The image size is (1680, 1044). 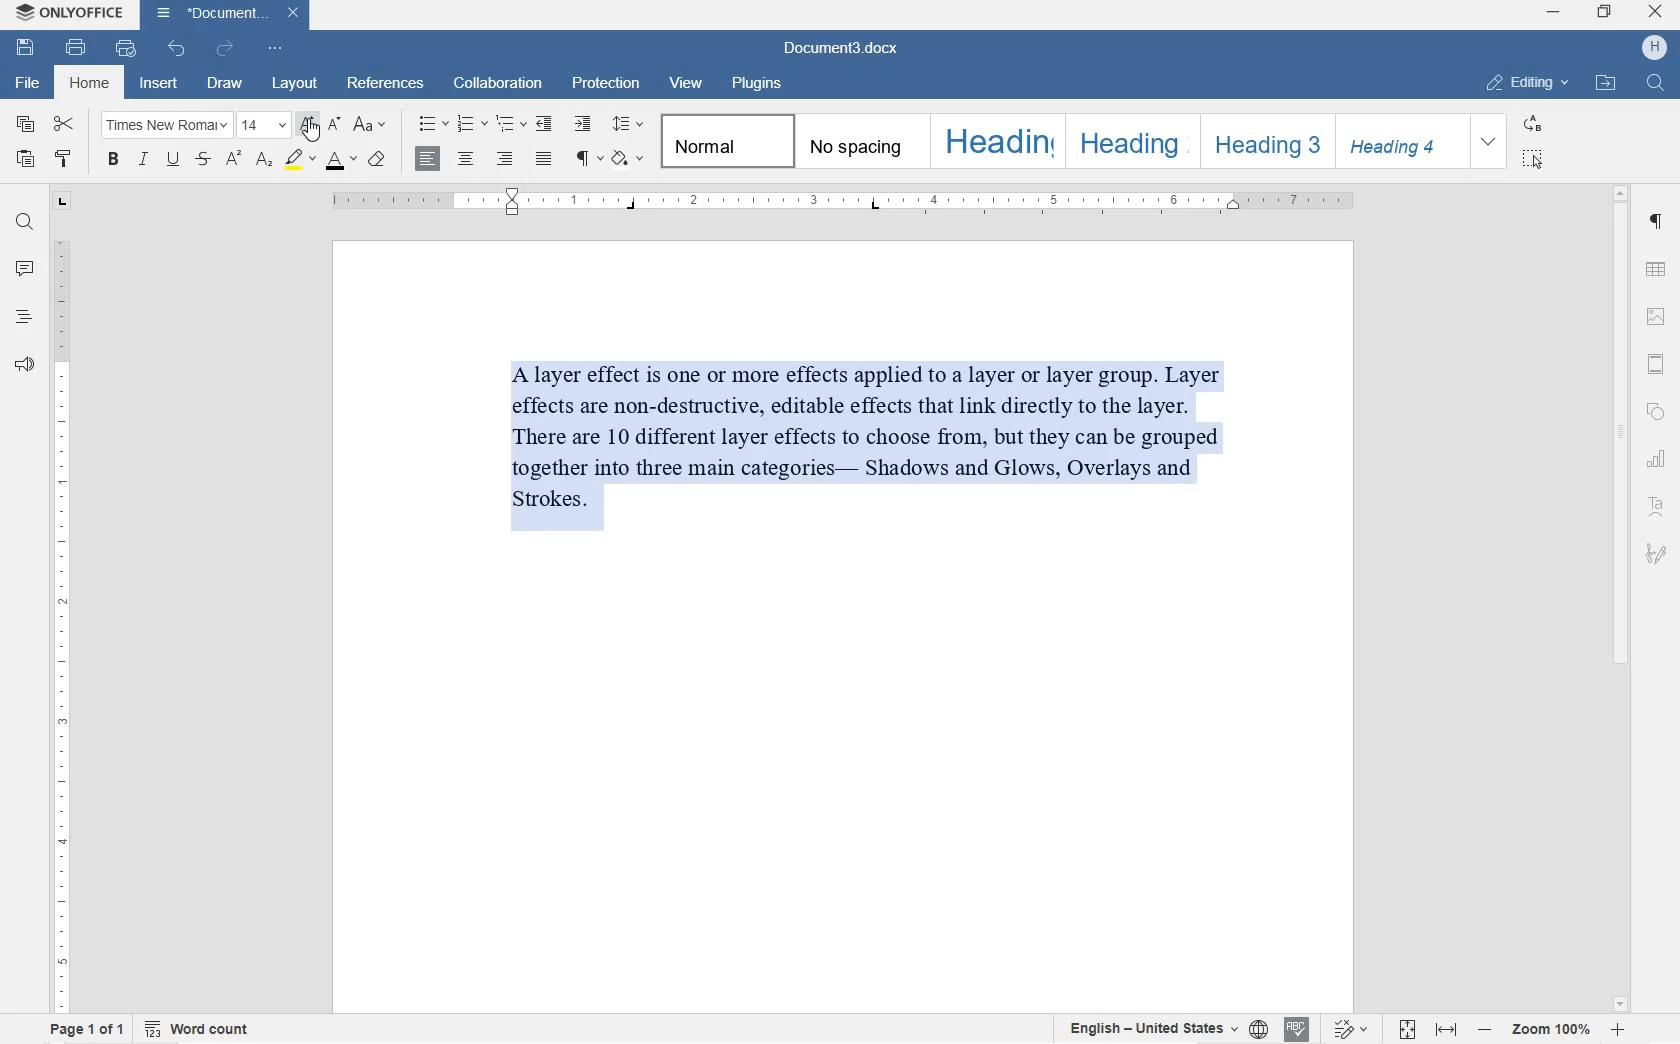 I want to click on quick print, so click(x=127, y=49).